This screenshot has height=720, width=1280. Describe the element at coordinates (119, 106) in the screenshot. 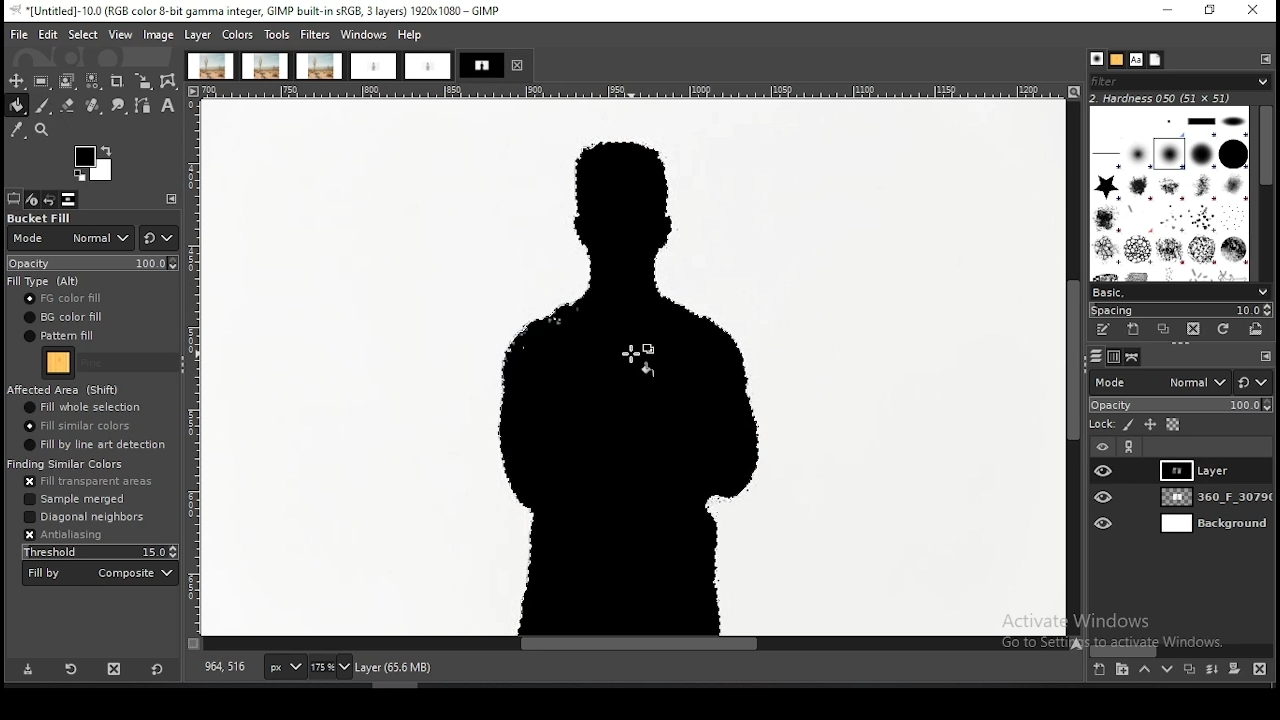

I see `smudge tool` at that location.